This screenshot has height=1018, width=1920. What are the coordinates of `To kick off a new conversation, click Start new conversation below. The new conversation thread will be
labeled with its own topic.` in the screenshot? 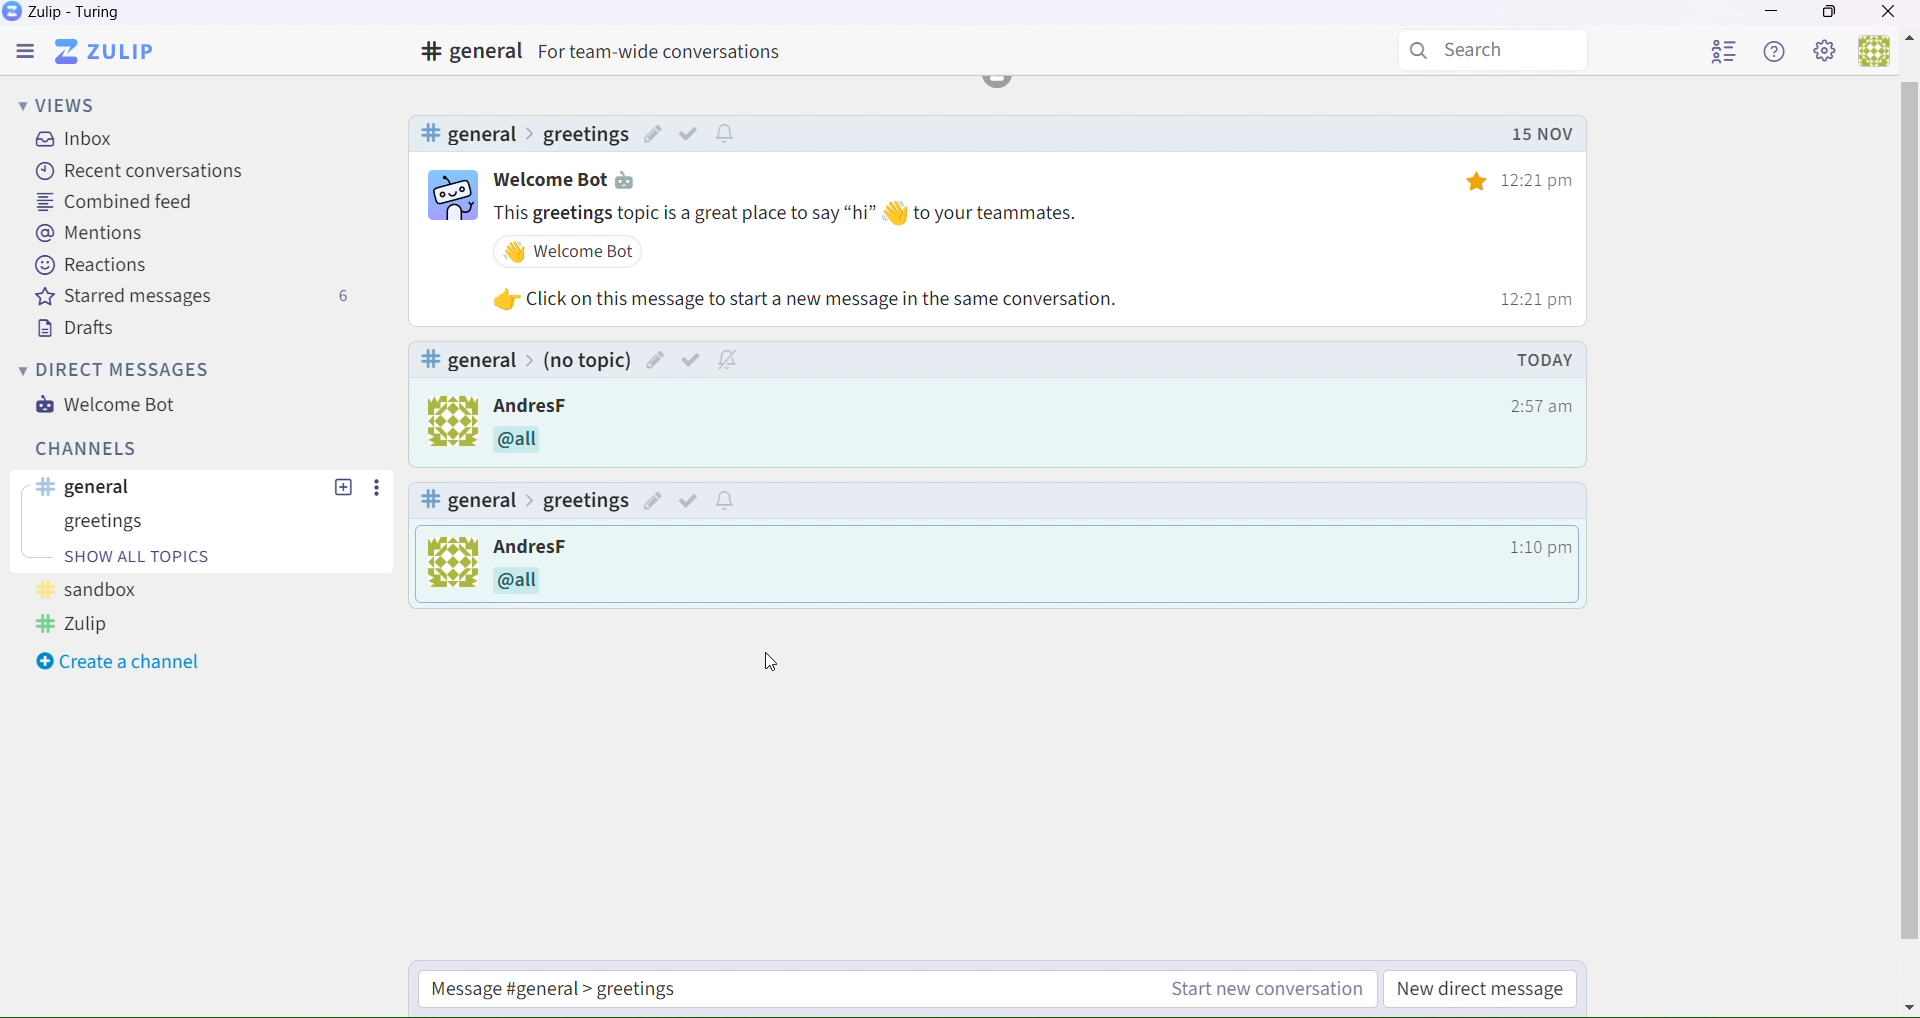 It's located at (448, 567).